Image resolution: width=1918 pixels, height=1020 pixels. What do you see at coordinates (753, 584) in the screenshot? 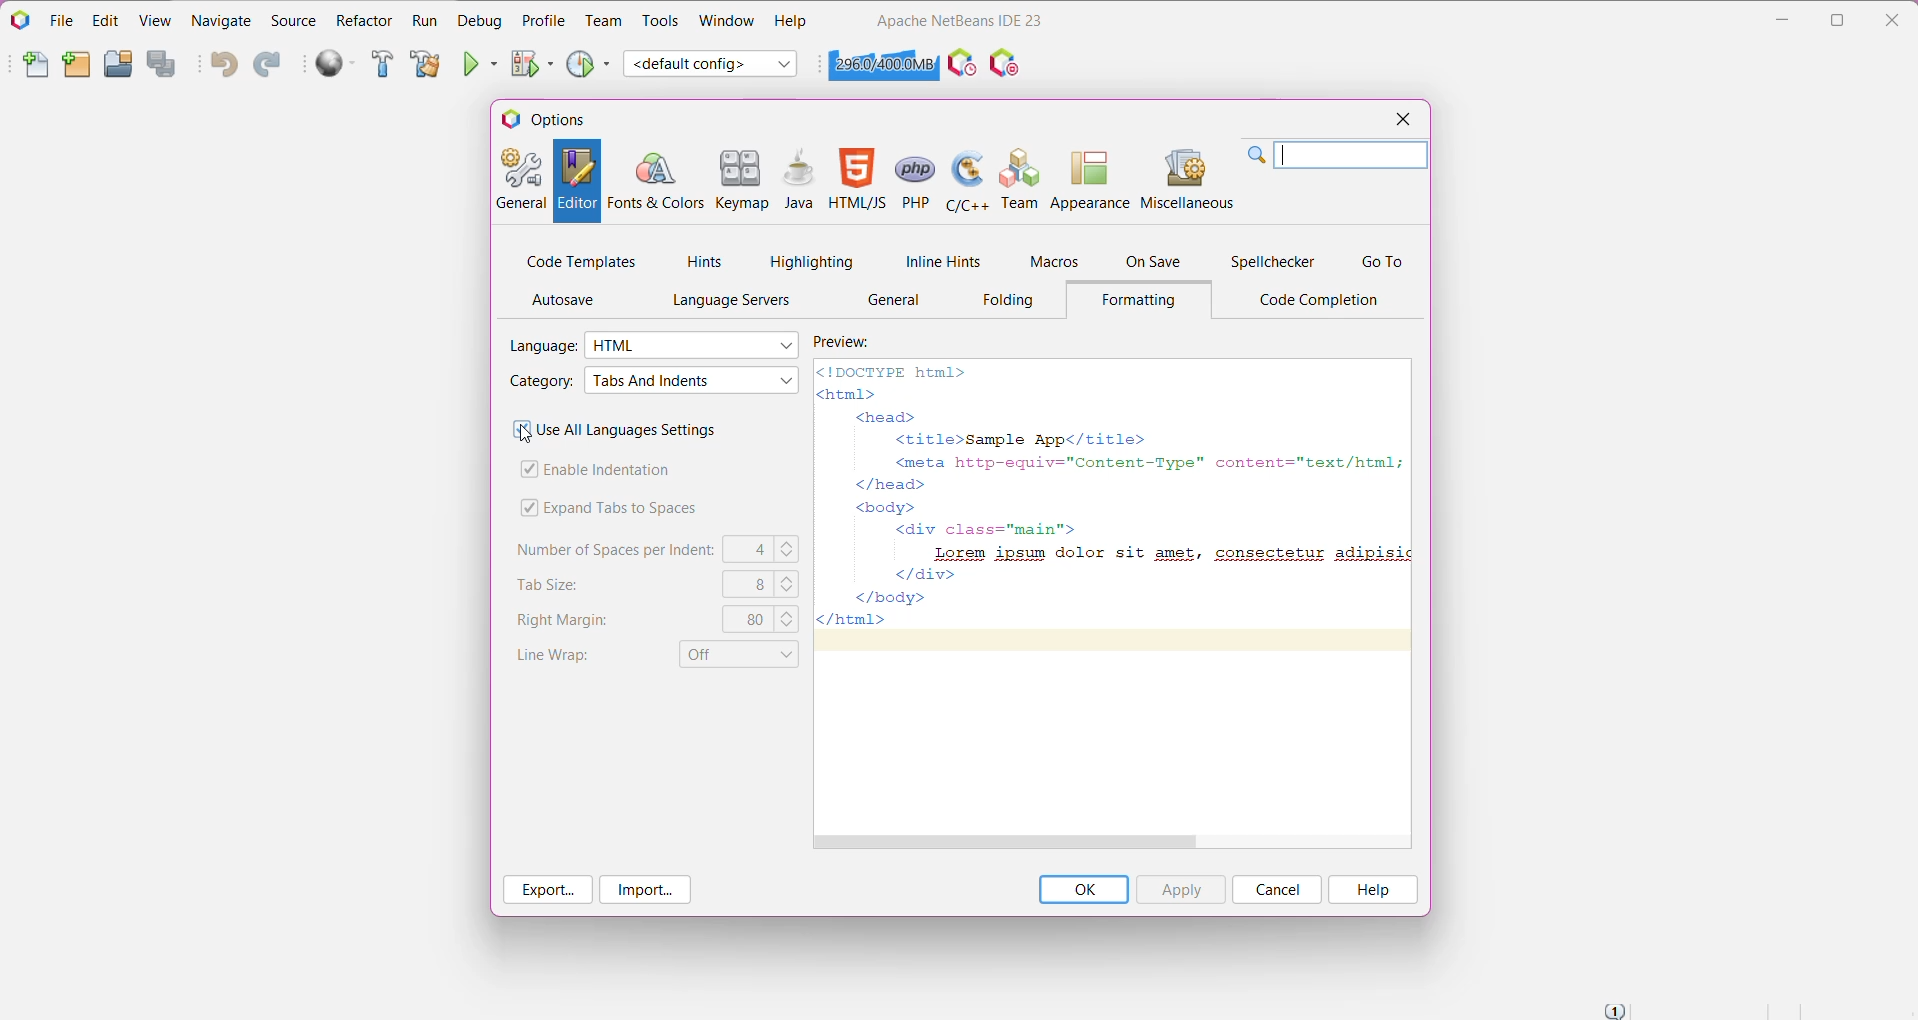
I see `8` at bounding box center [753, 584].